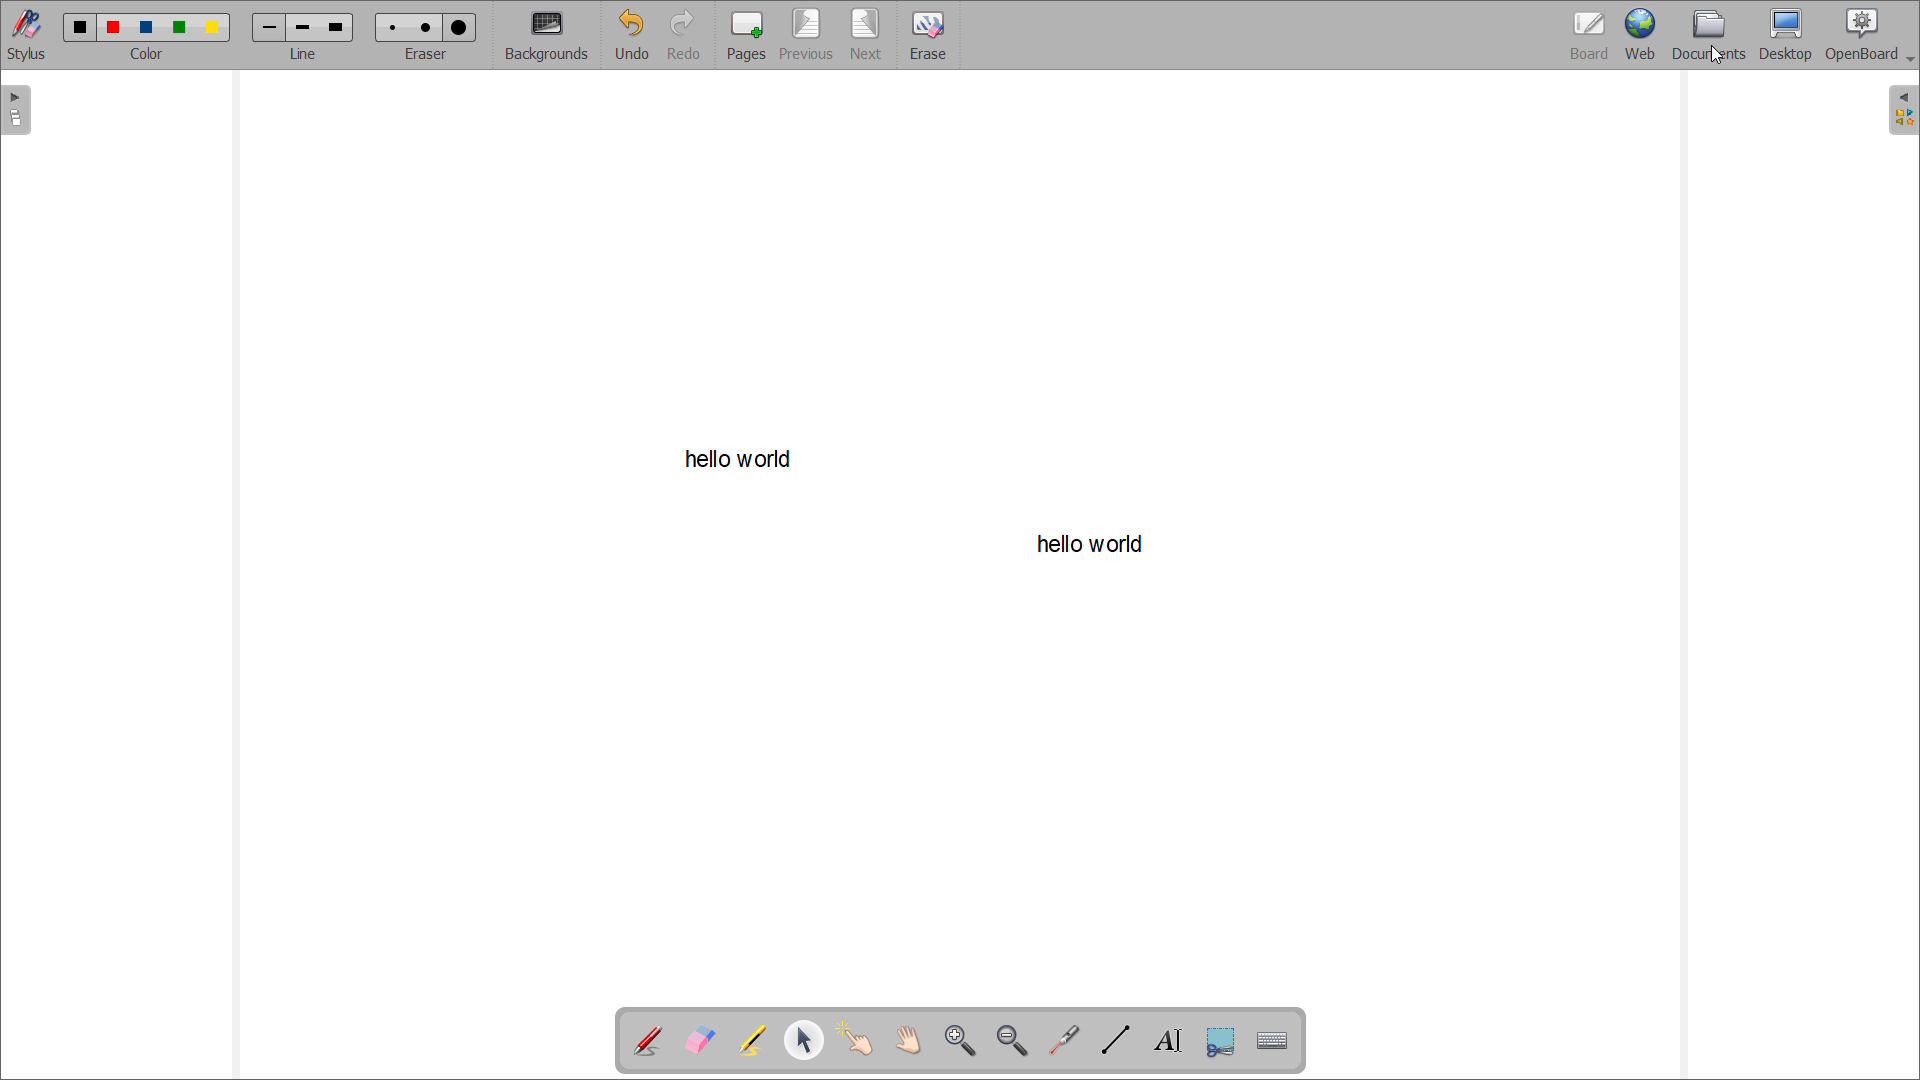 This screenshot has width=1920, height=1080. Describe the element at coordinates (1786, 35) in the screenshot. I see `desktop` at that location.